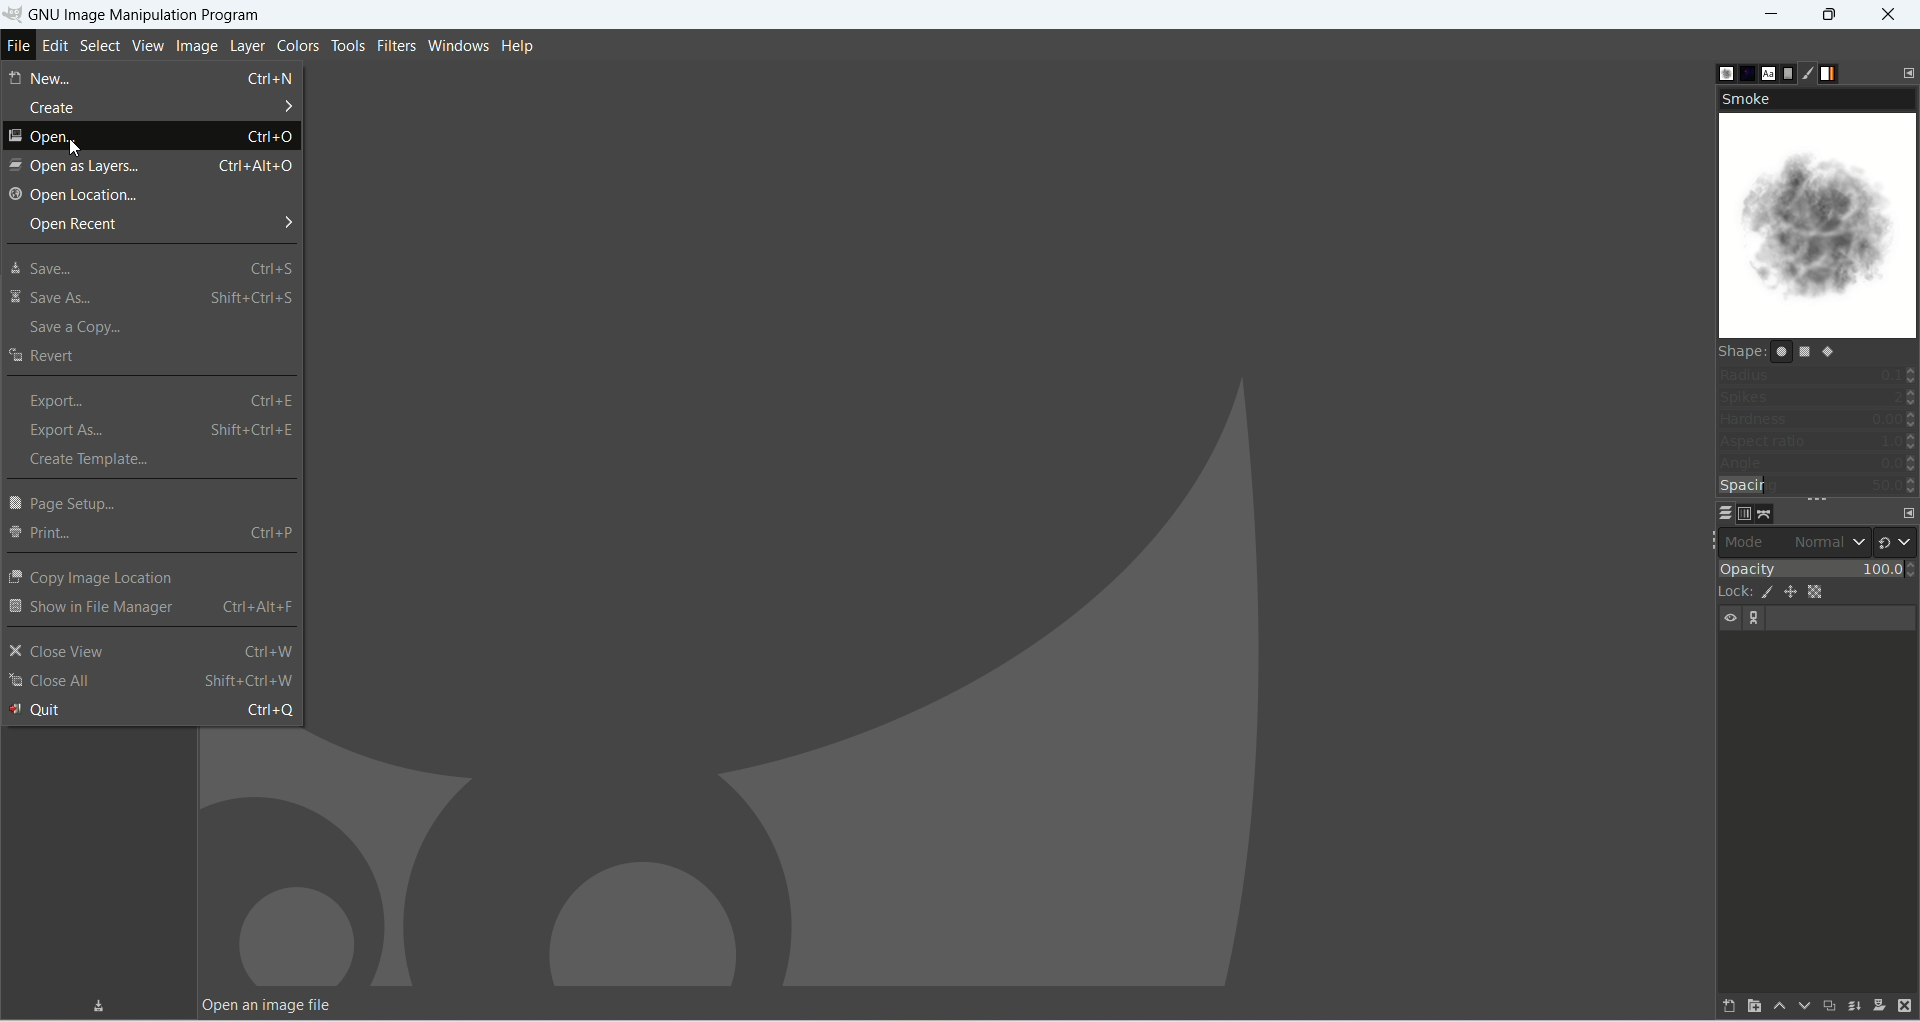  I want to click on close view, so click(151, 653).